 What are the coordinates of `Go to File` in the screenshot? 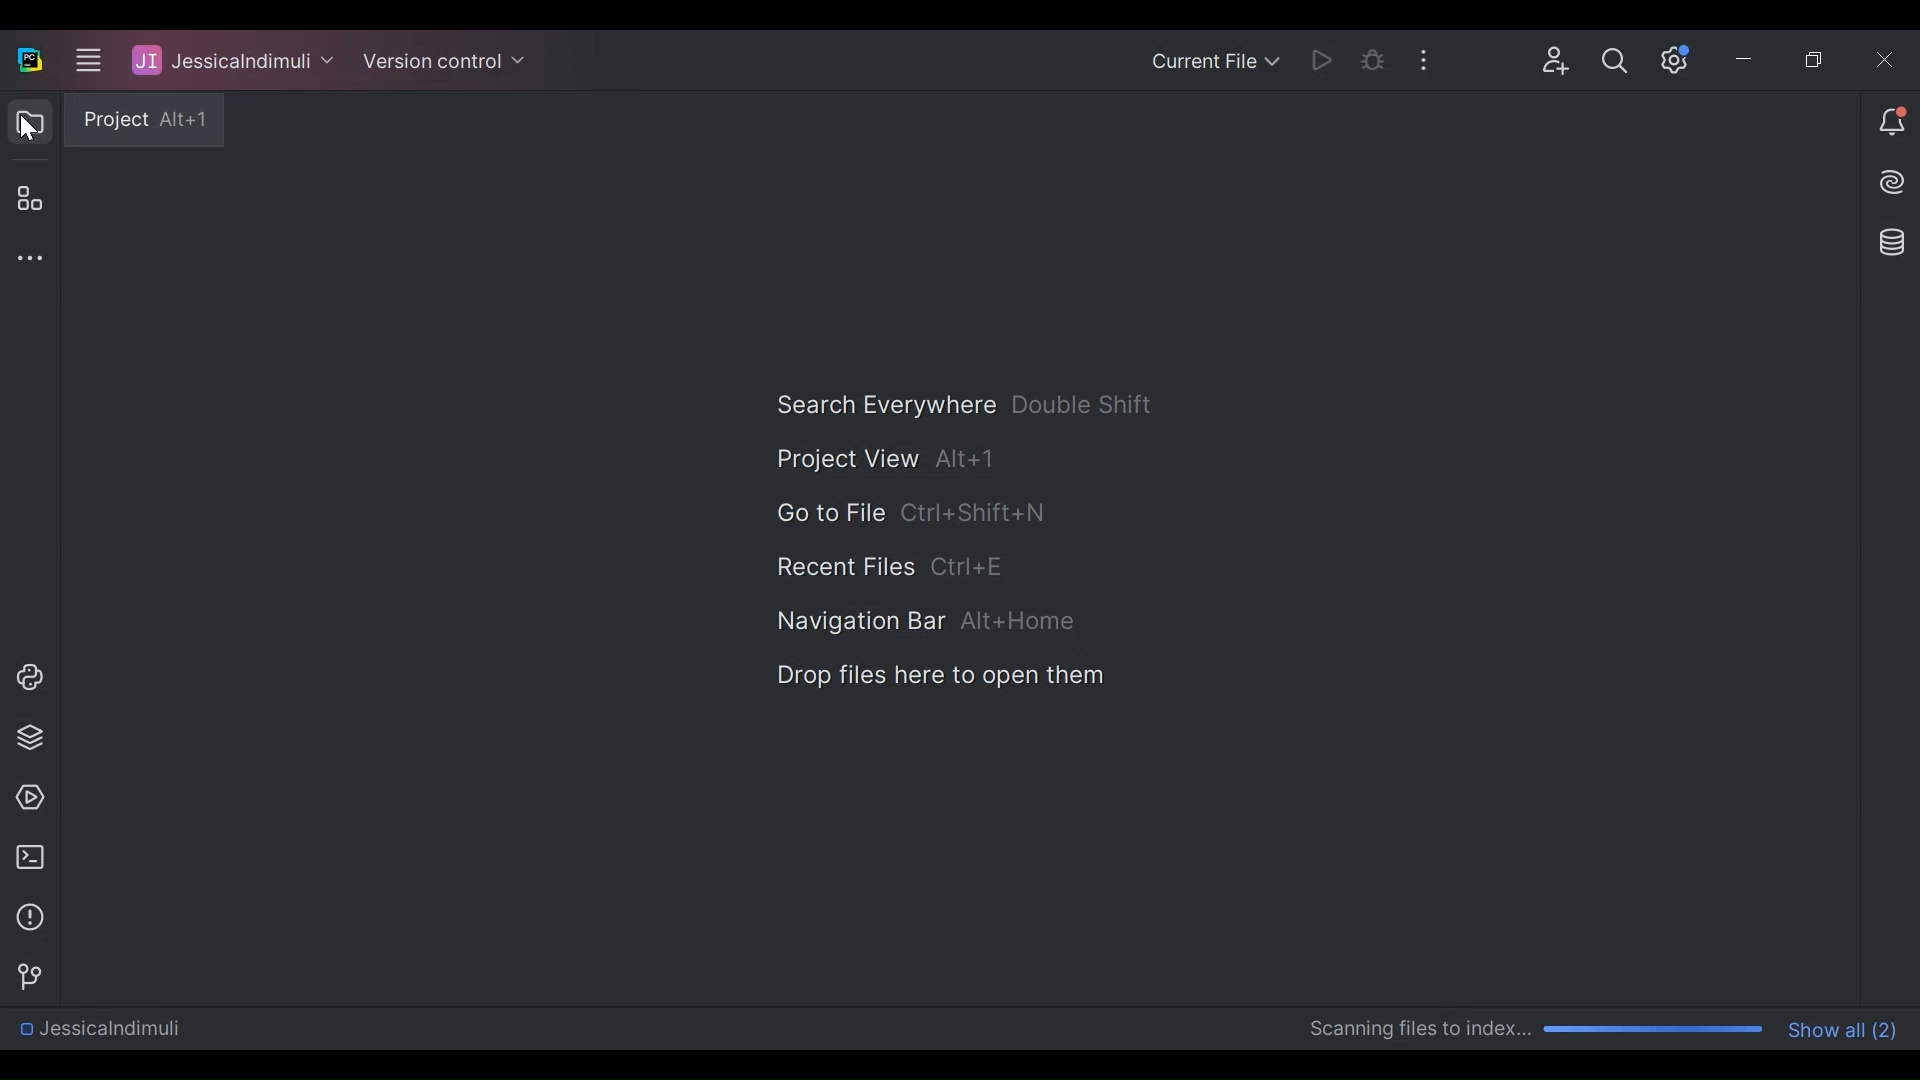 It's located at (910, 512).